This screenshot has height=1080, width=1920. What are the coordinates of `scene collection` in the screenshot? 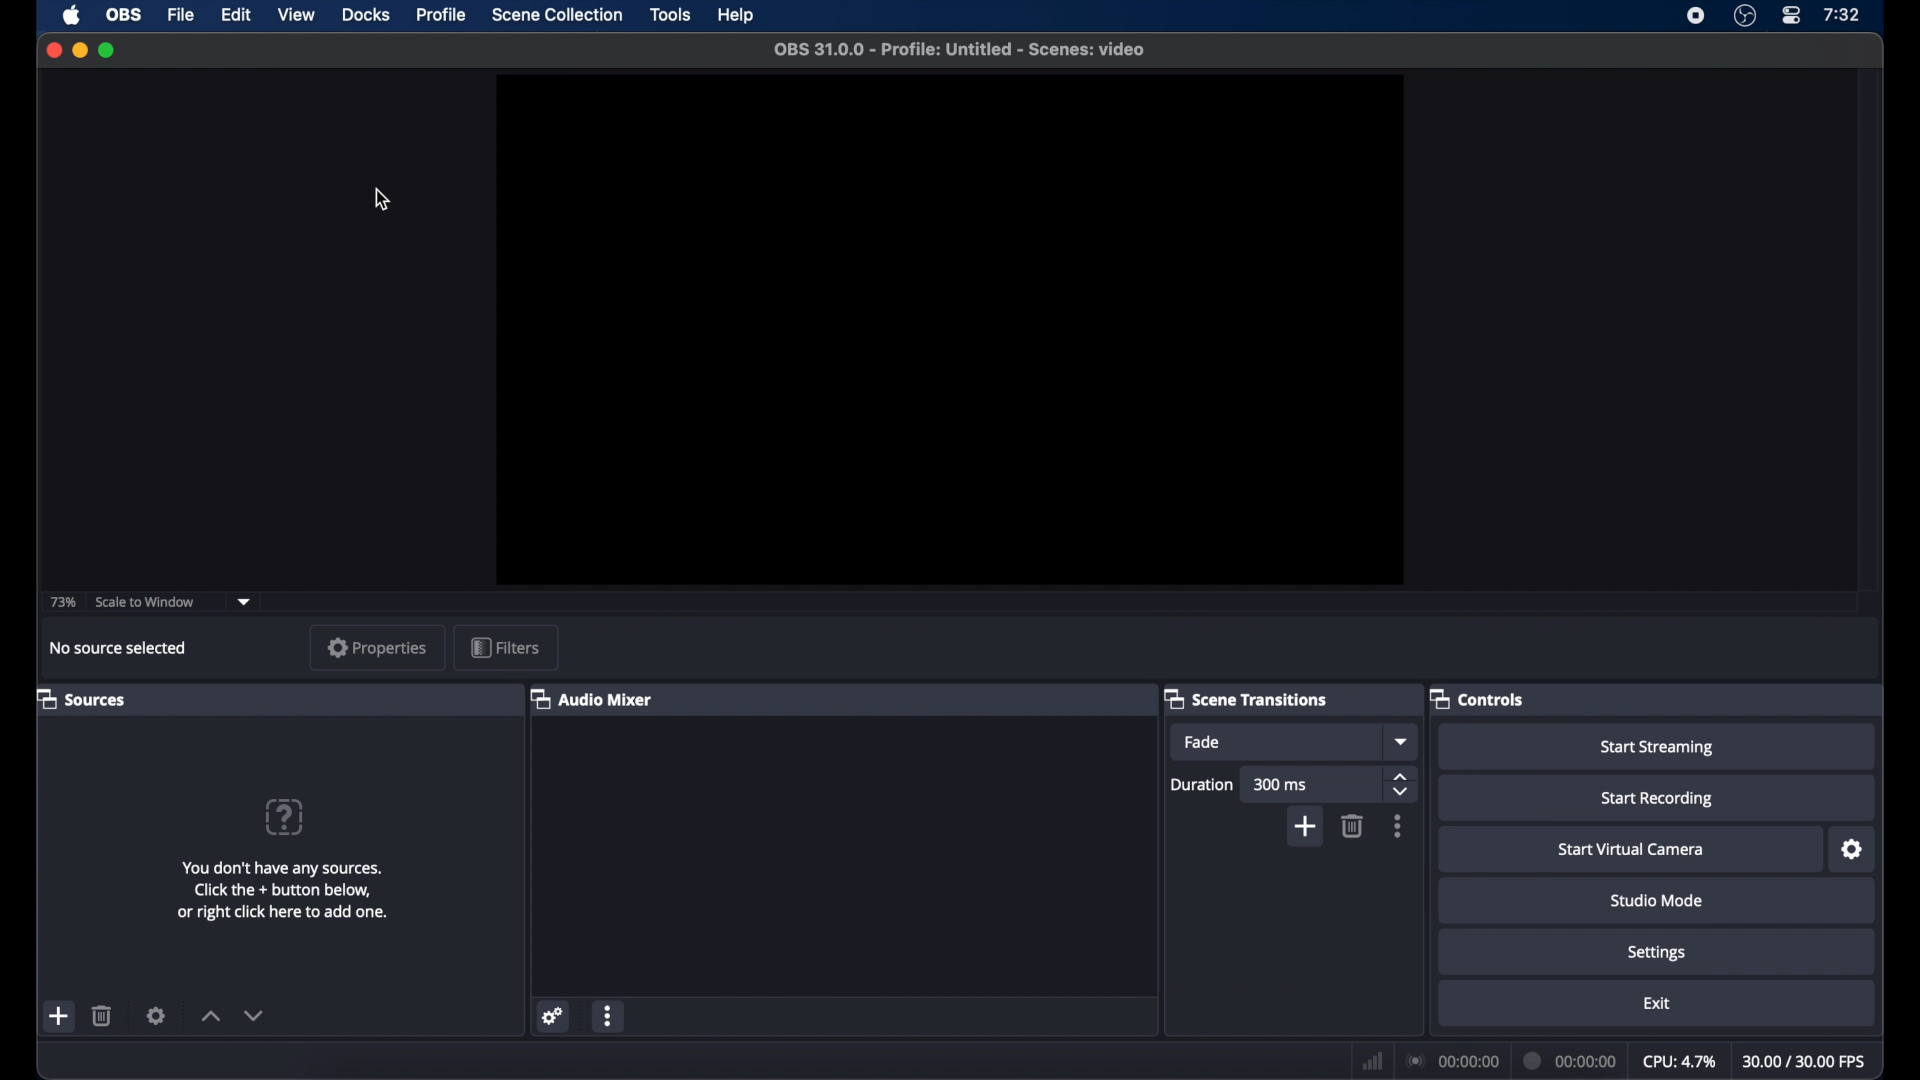 It's located at (559, 15).